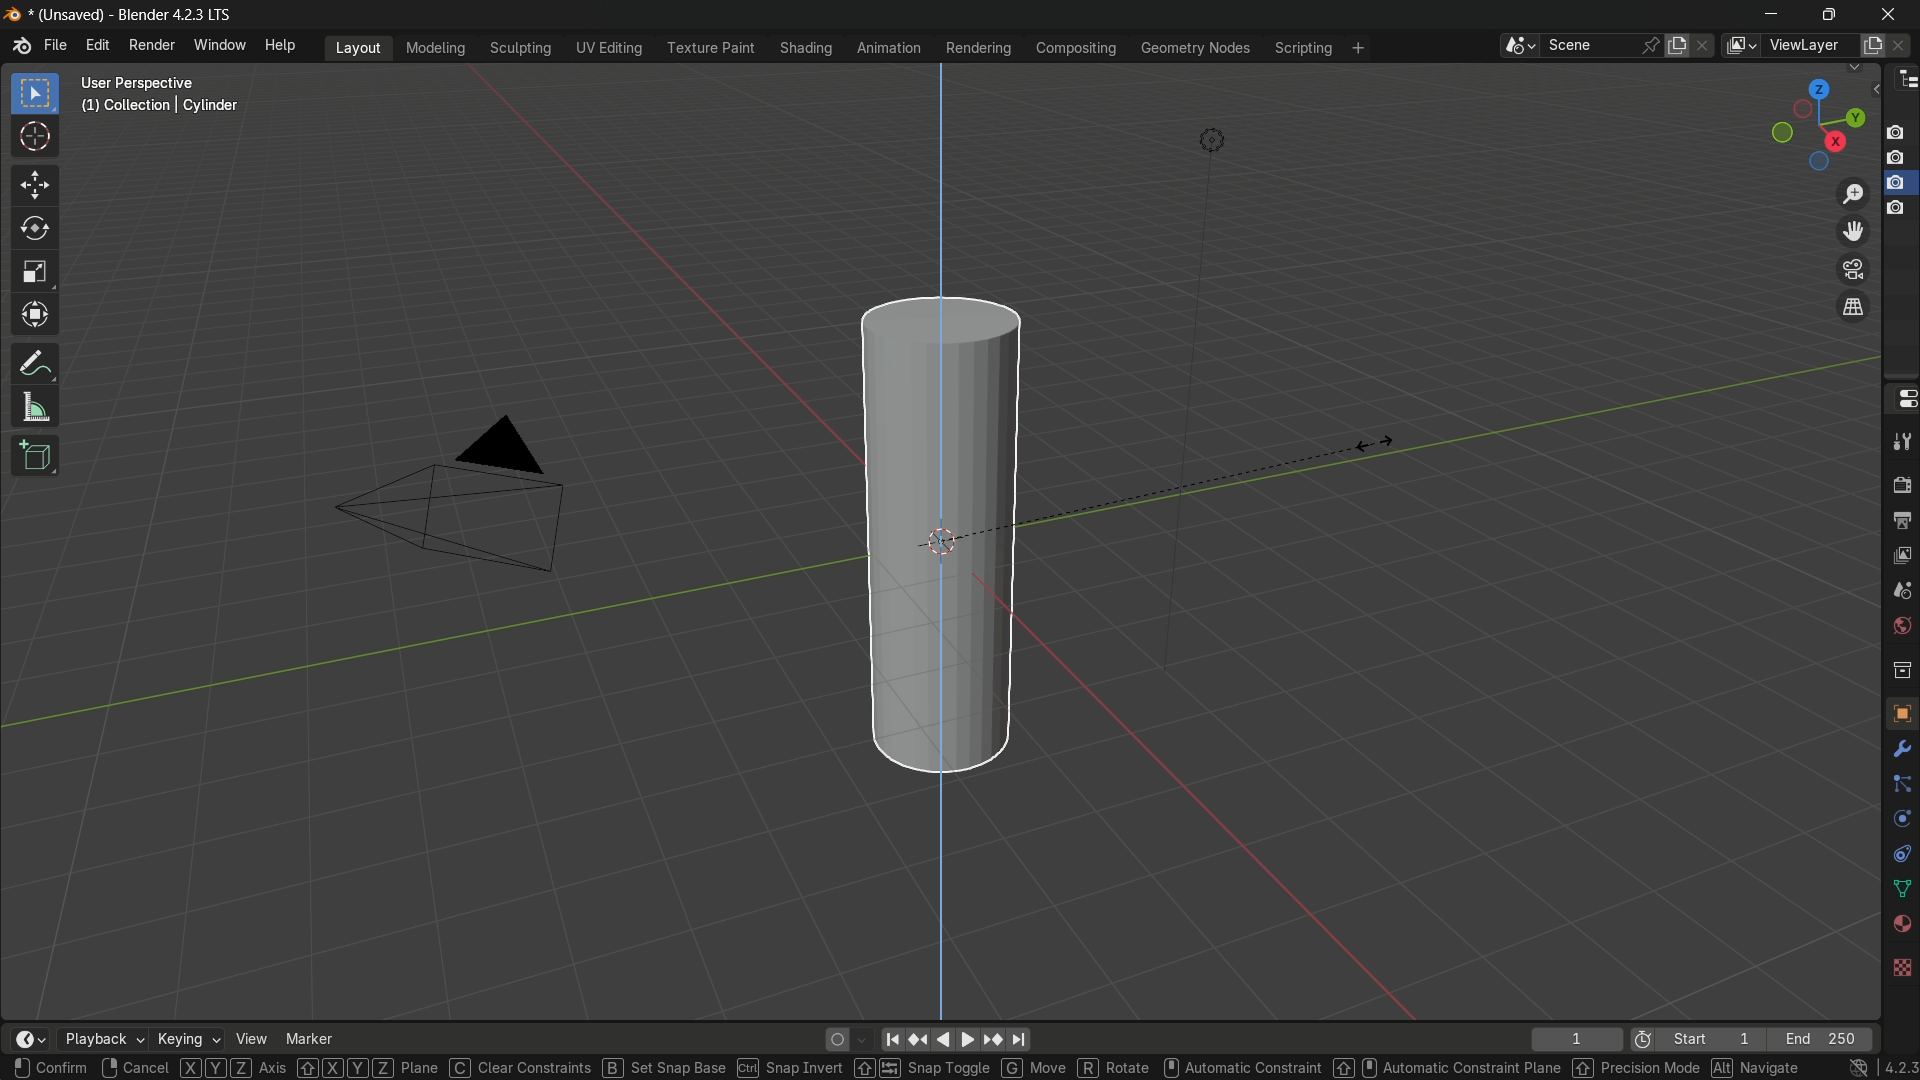  What do you see at coordinates (35, 409) in the screenshot?
I see `measure` at bounding box center [35, 409].